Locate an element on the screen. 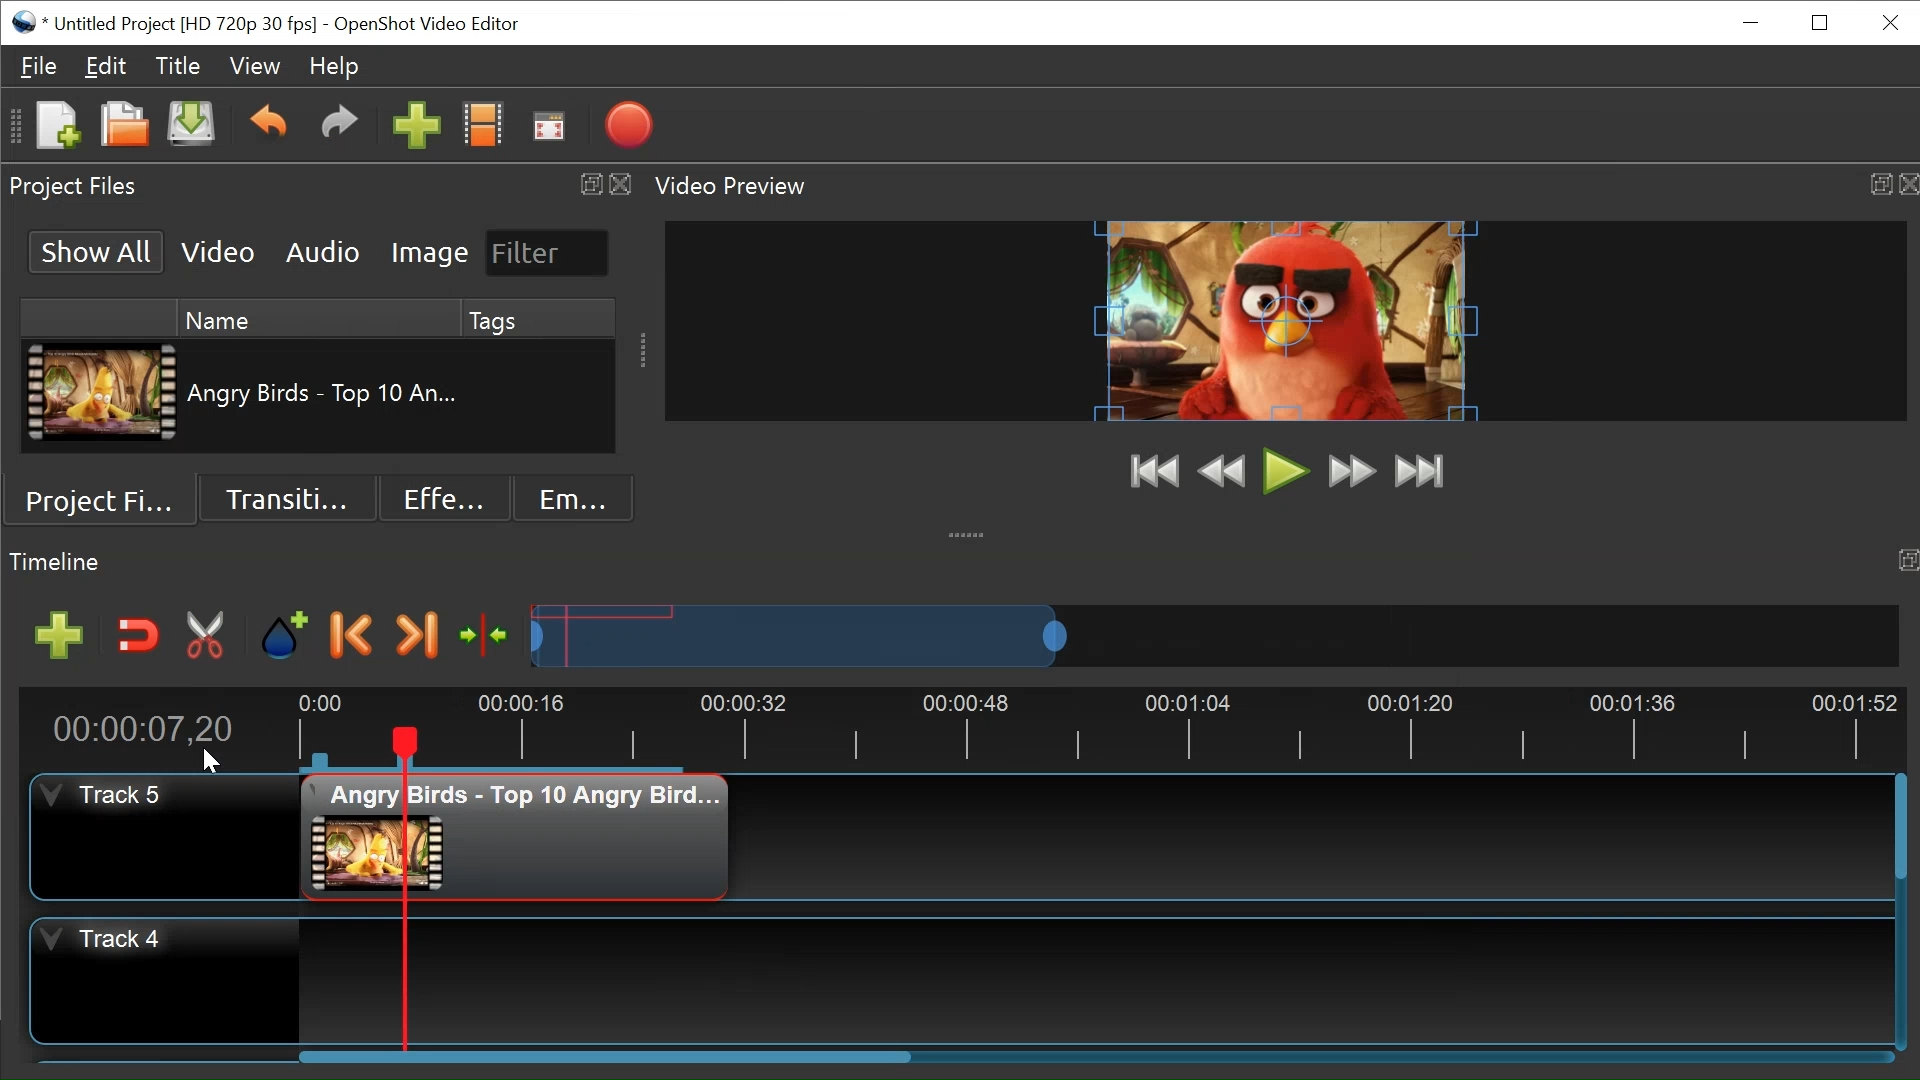  Jump to End is located at coordinates (1419, 472).